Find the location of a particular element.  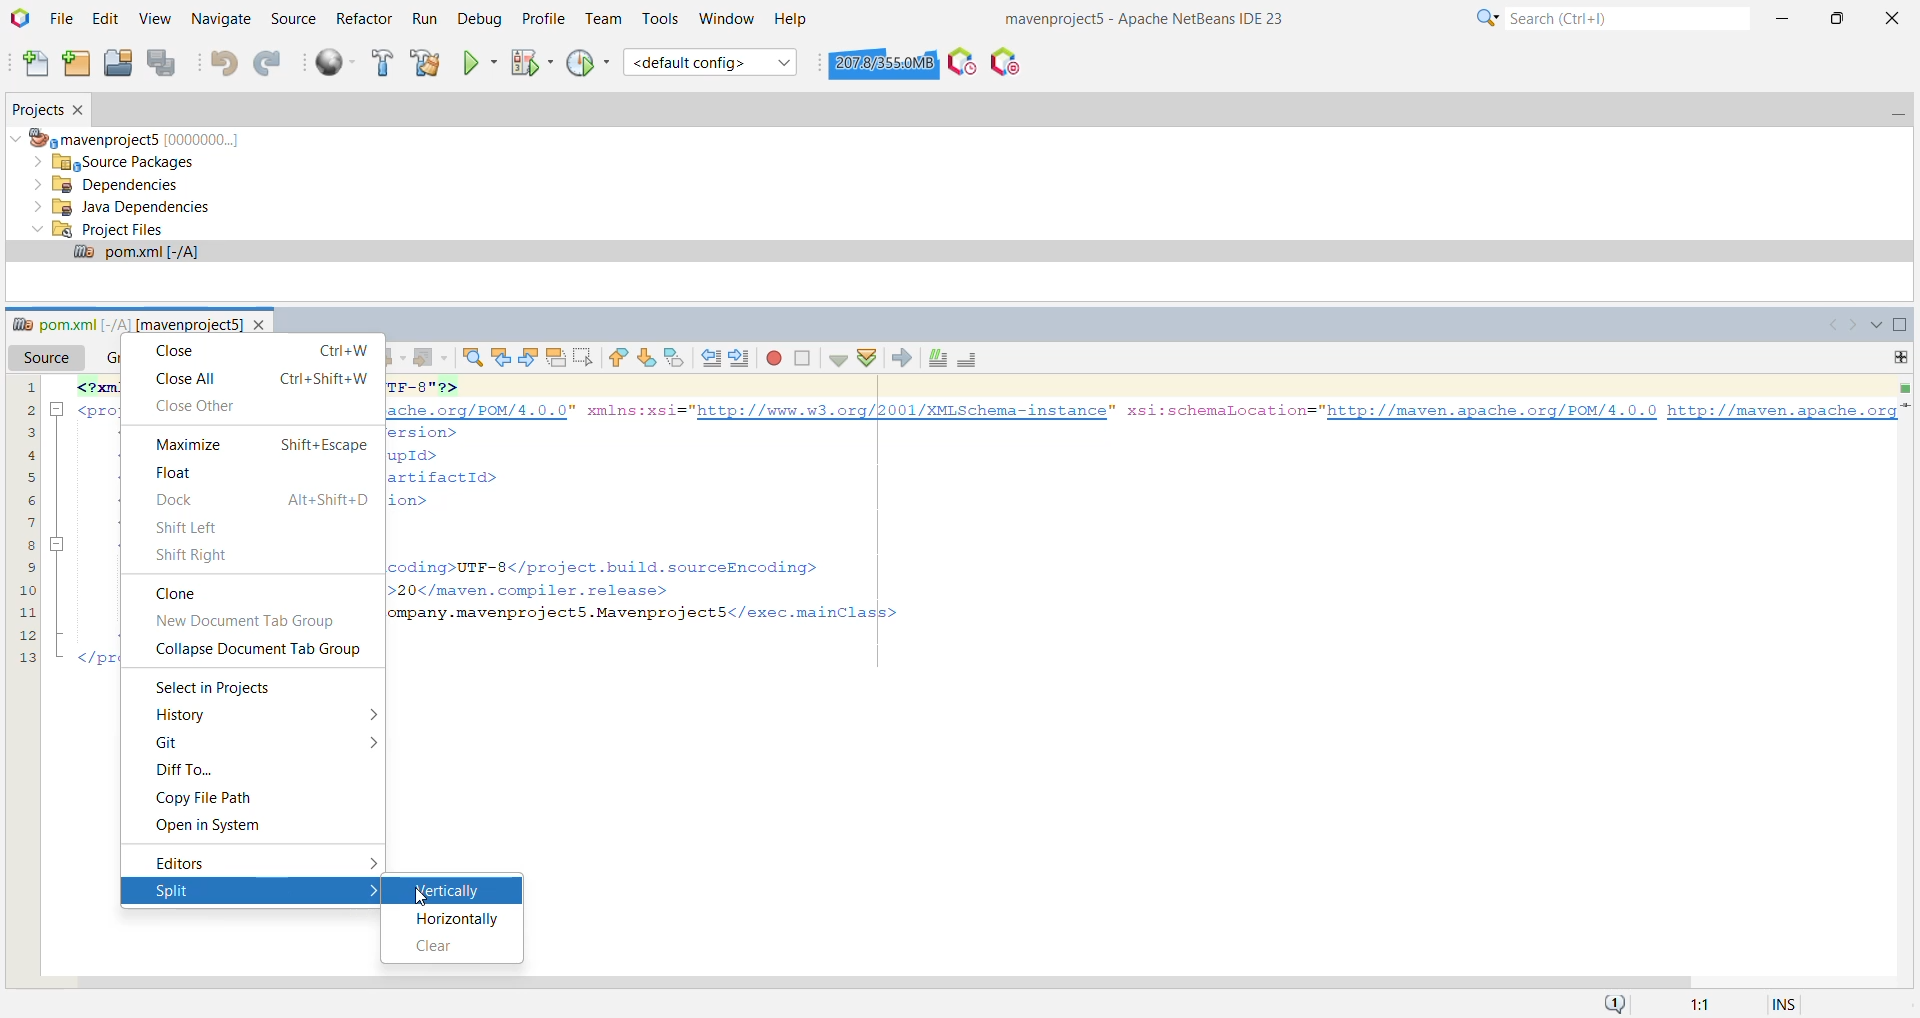

12 is located at coordinates (26, 633).